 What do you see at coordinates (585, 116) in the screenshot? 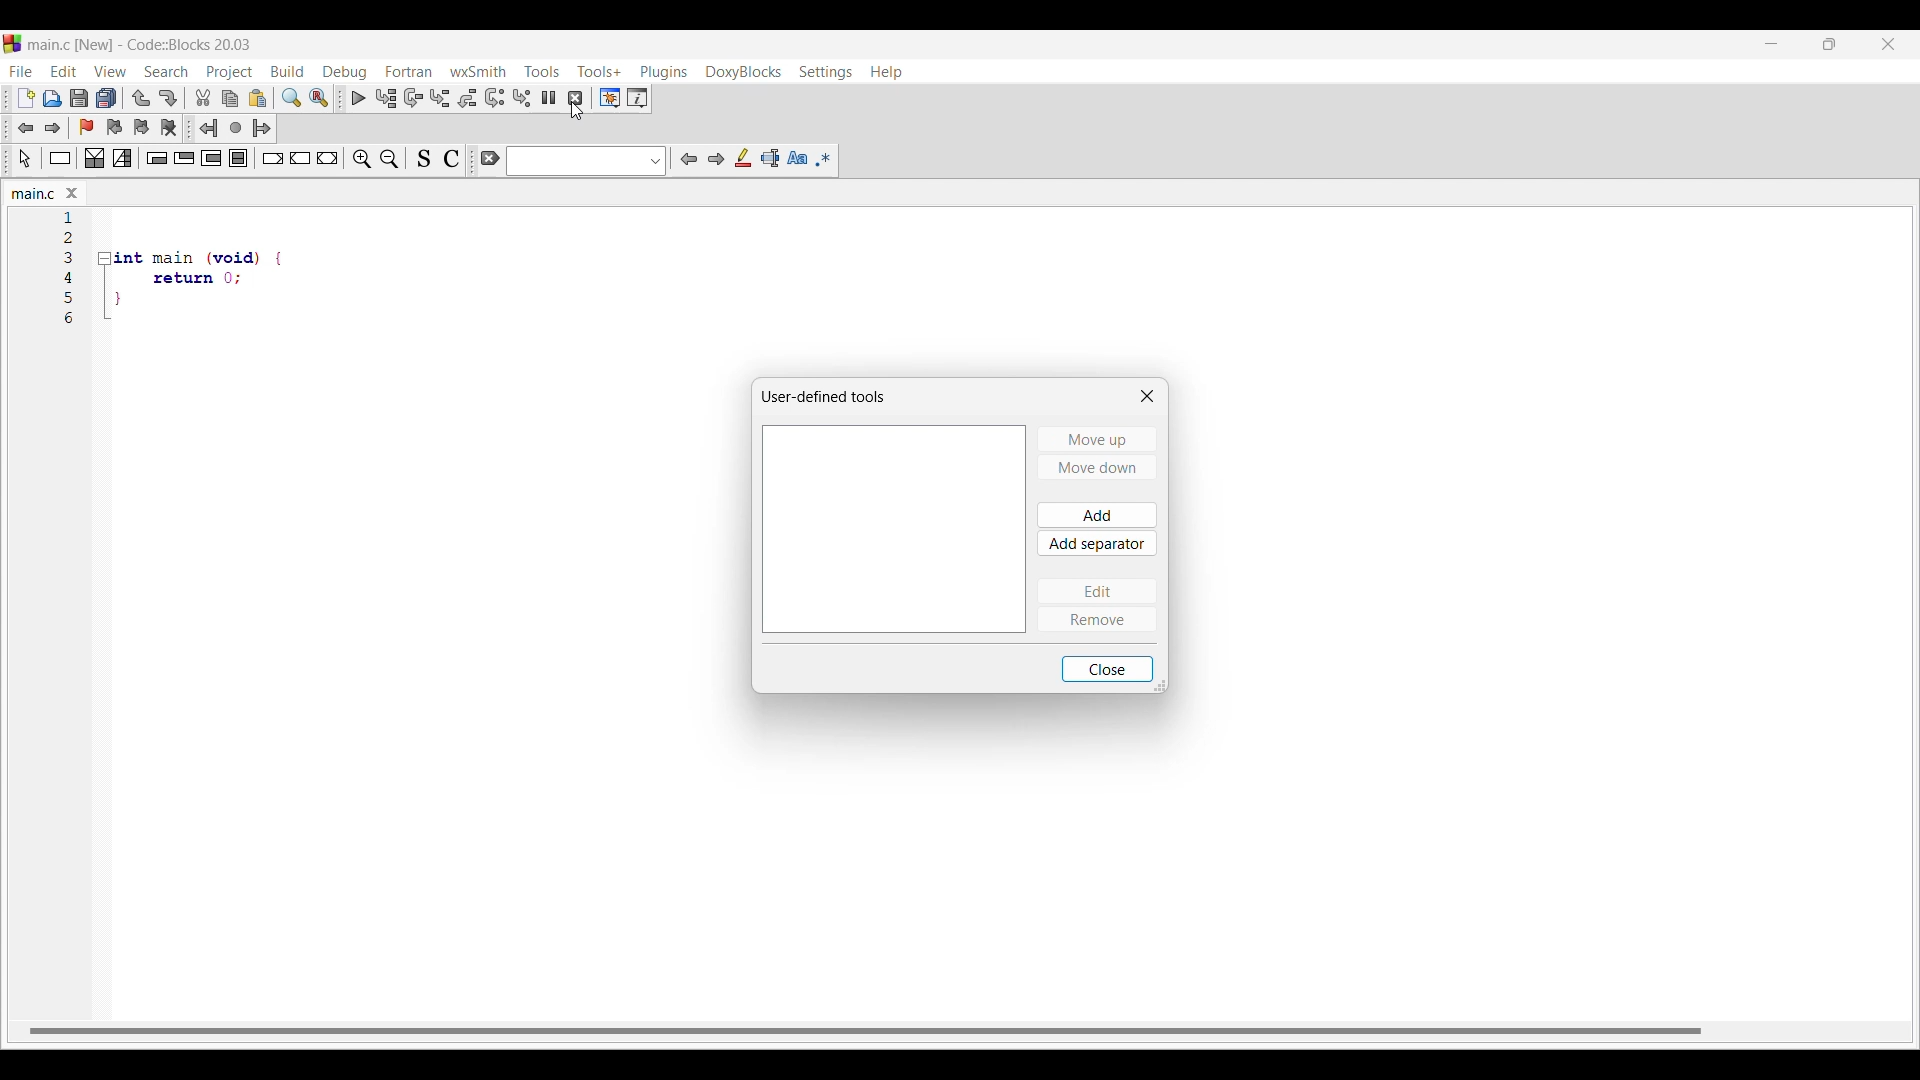
I see `cursor` at bounding box center [585, 116].